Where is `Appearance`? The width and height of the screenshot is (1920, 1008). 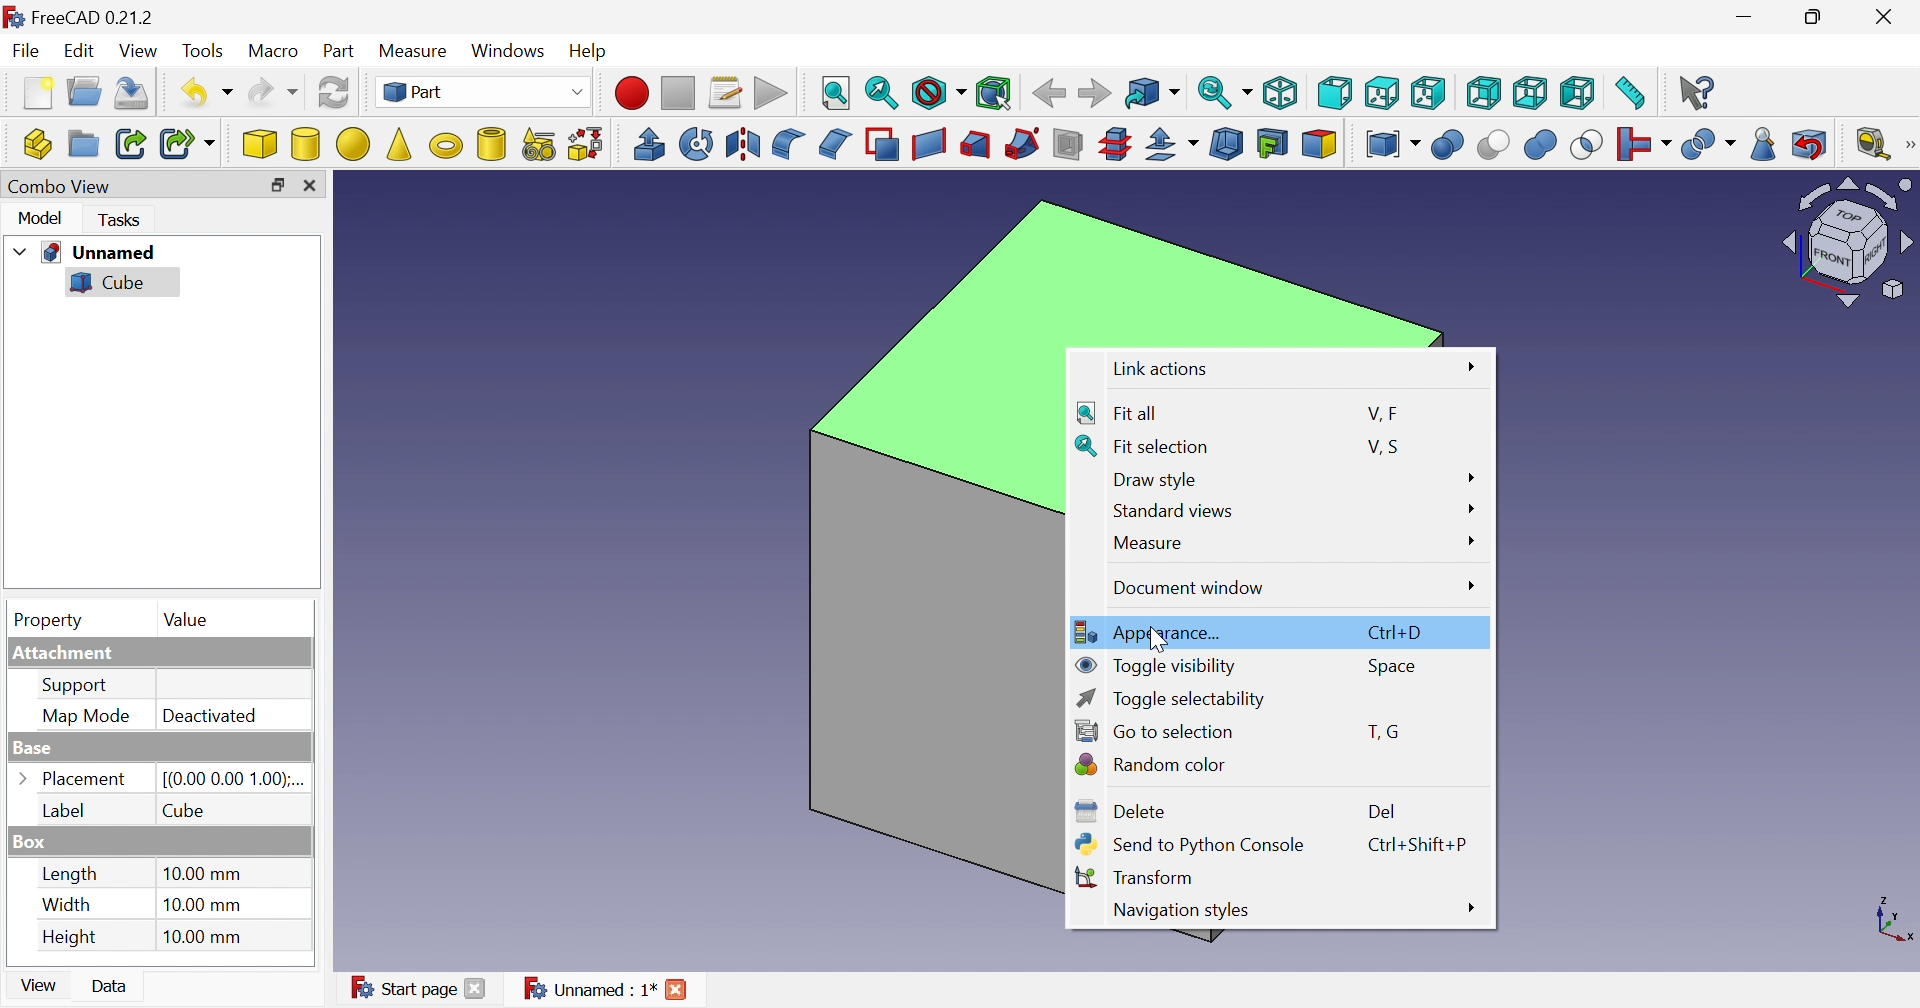 Appearance is located at coordinates (1153, 630).